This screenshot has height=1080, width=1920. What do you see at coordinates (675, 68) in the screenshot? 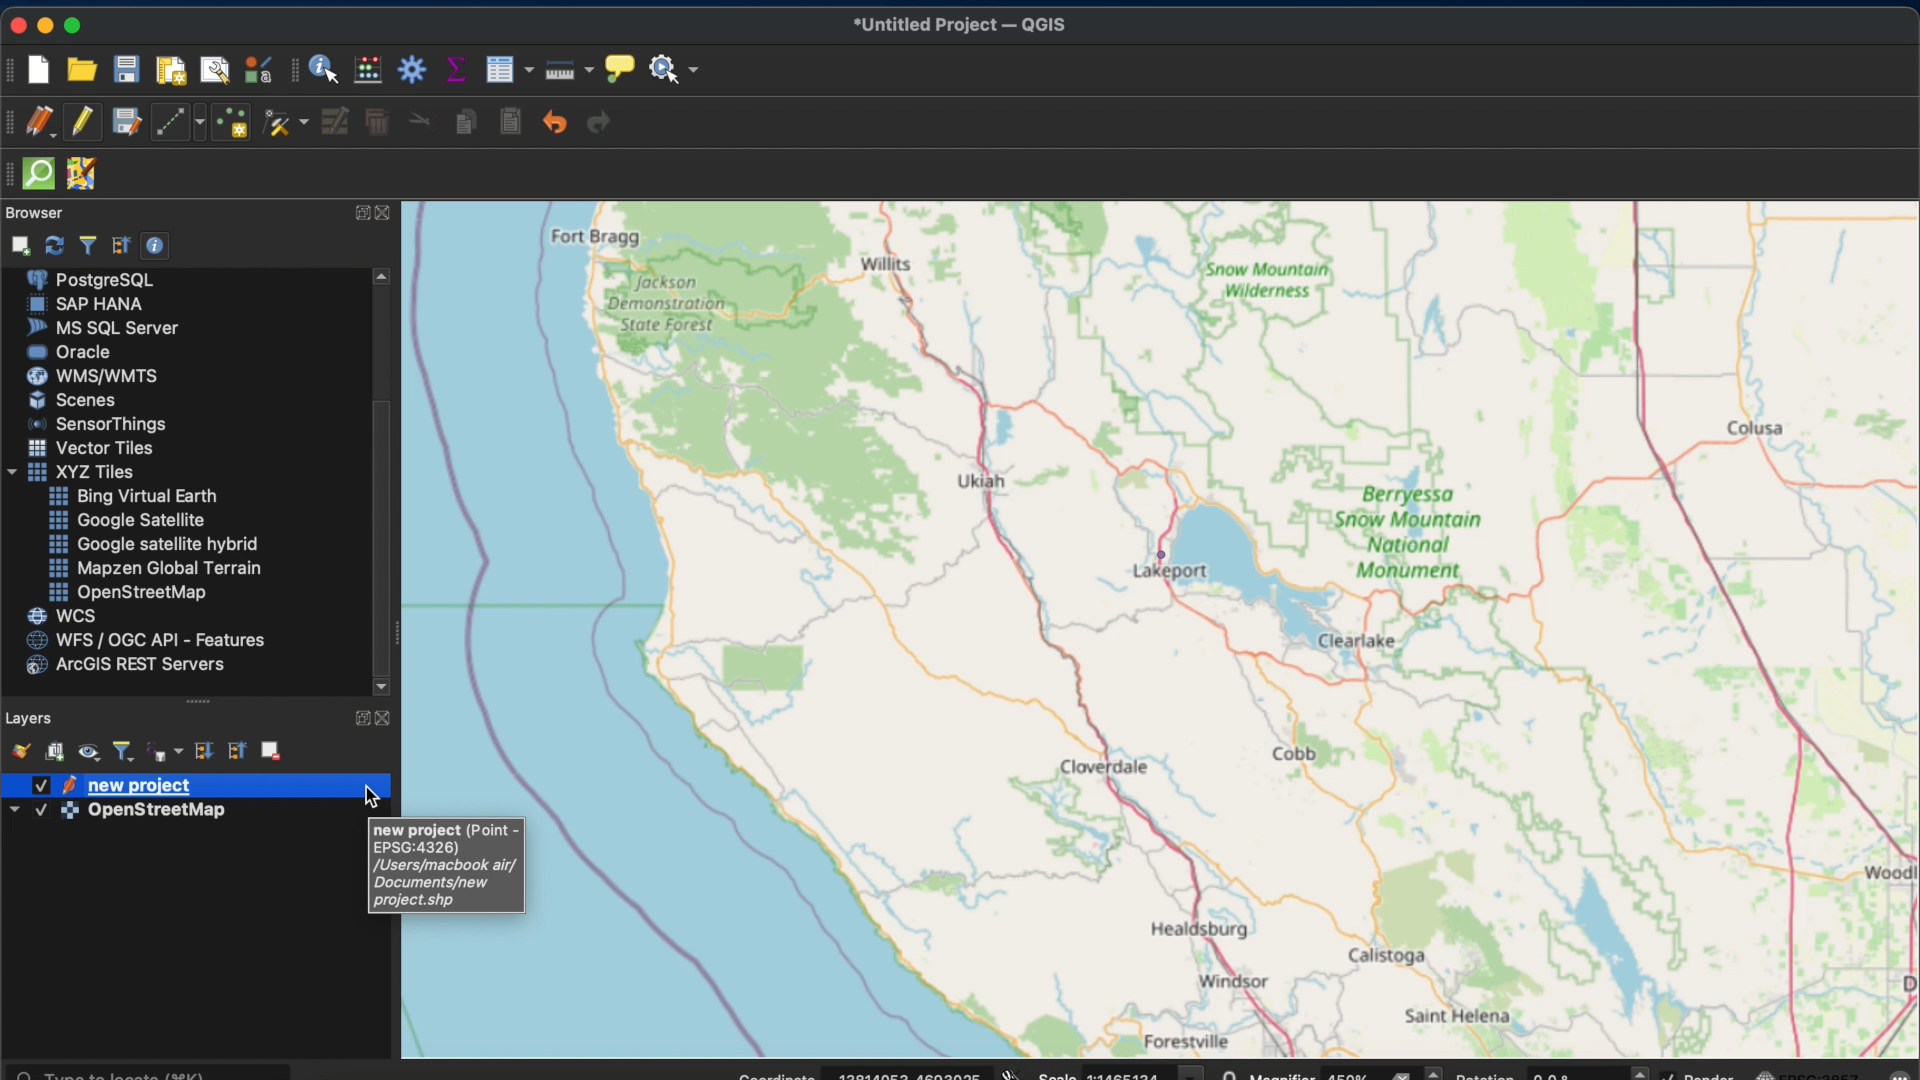
I see `no action selected` at bounding box center [675, 68].